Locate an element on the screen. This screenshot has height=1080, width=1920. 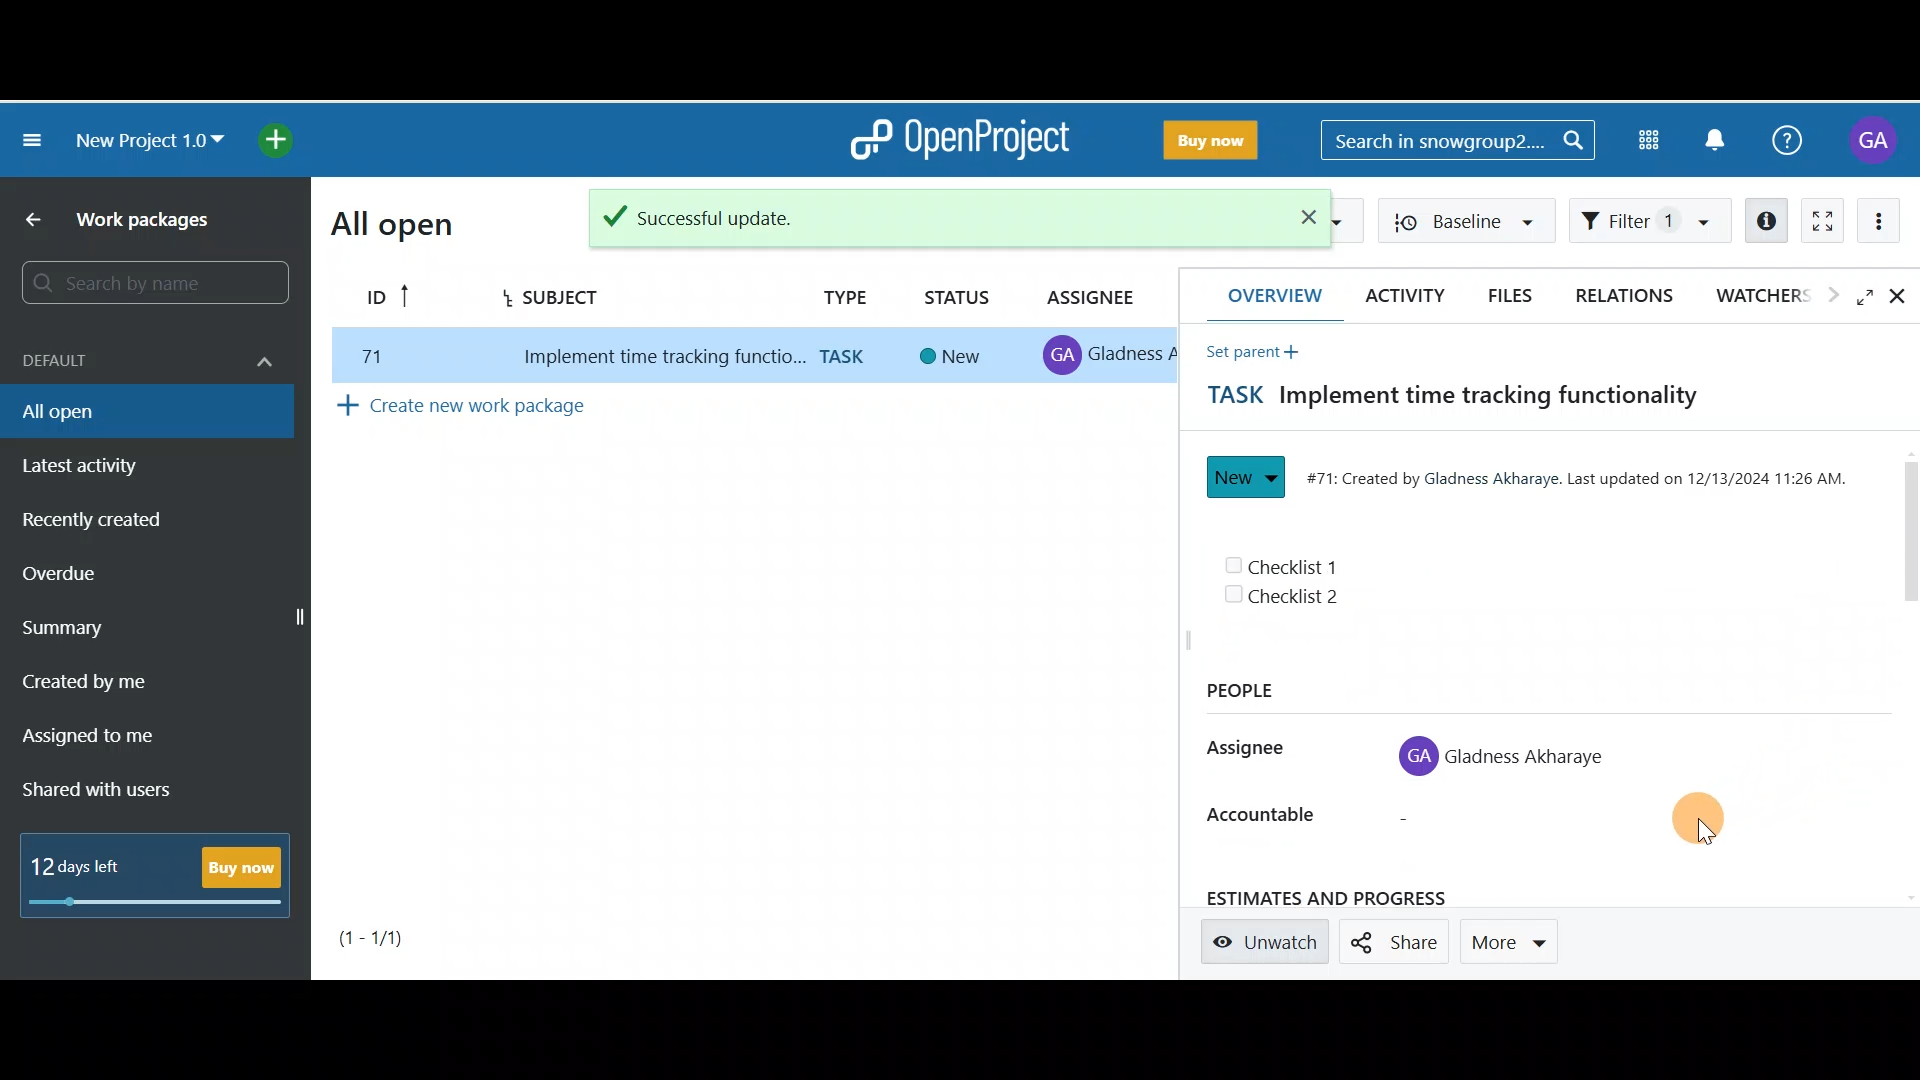
Baseline is located at coordinates (1475, 221).